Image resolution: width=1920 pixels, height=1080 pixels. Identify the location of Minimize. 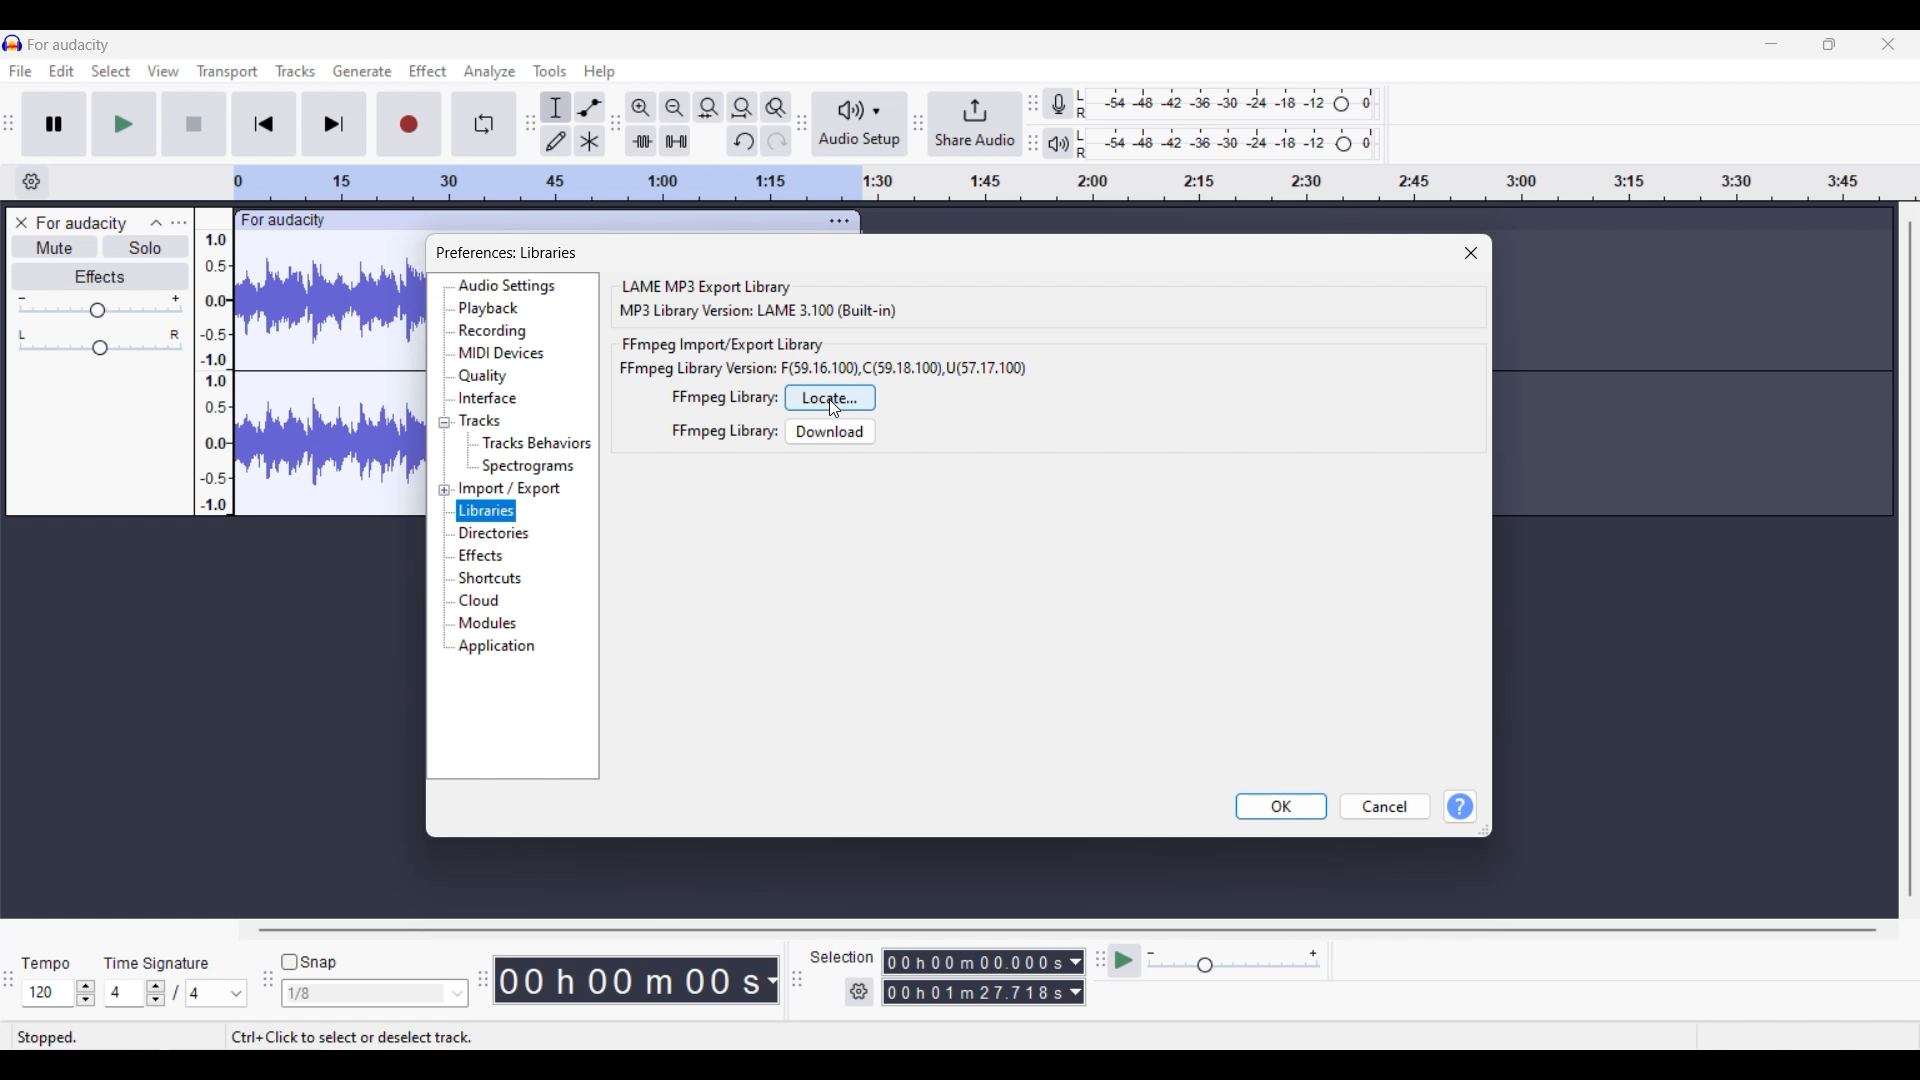
(1771, 44).